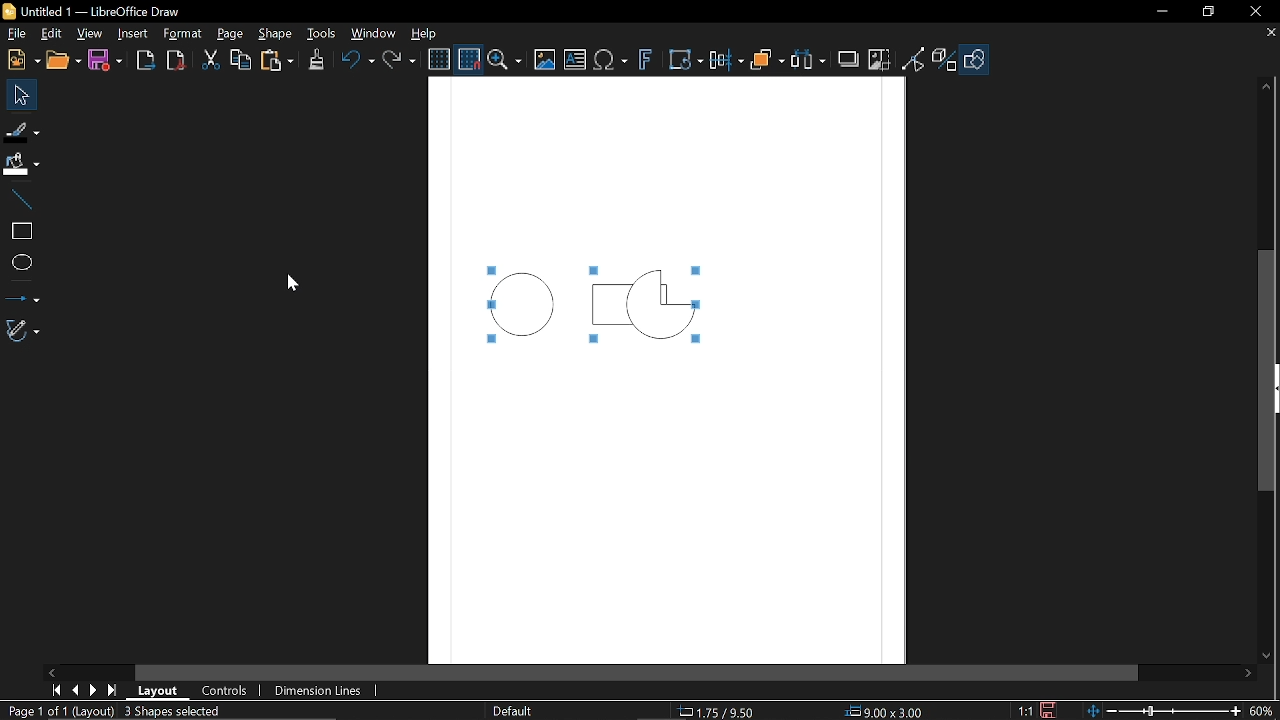 Image resolution: width=1280 pixels, height=720 pixels. What do you see at coordinates (51, 672) in the screenshot?
I see `Move left` at bounding box center [51, 672].